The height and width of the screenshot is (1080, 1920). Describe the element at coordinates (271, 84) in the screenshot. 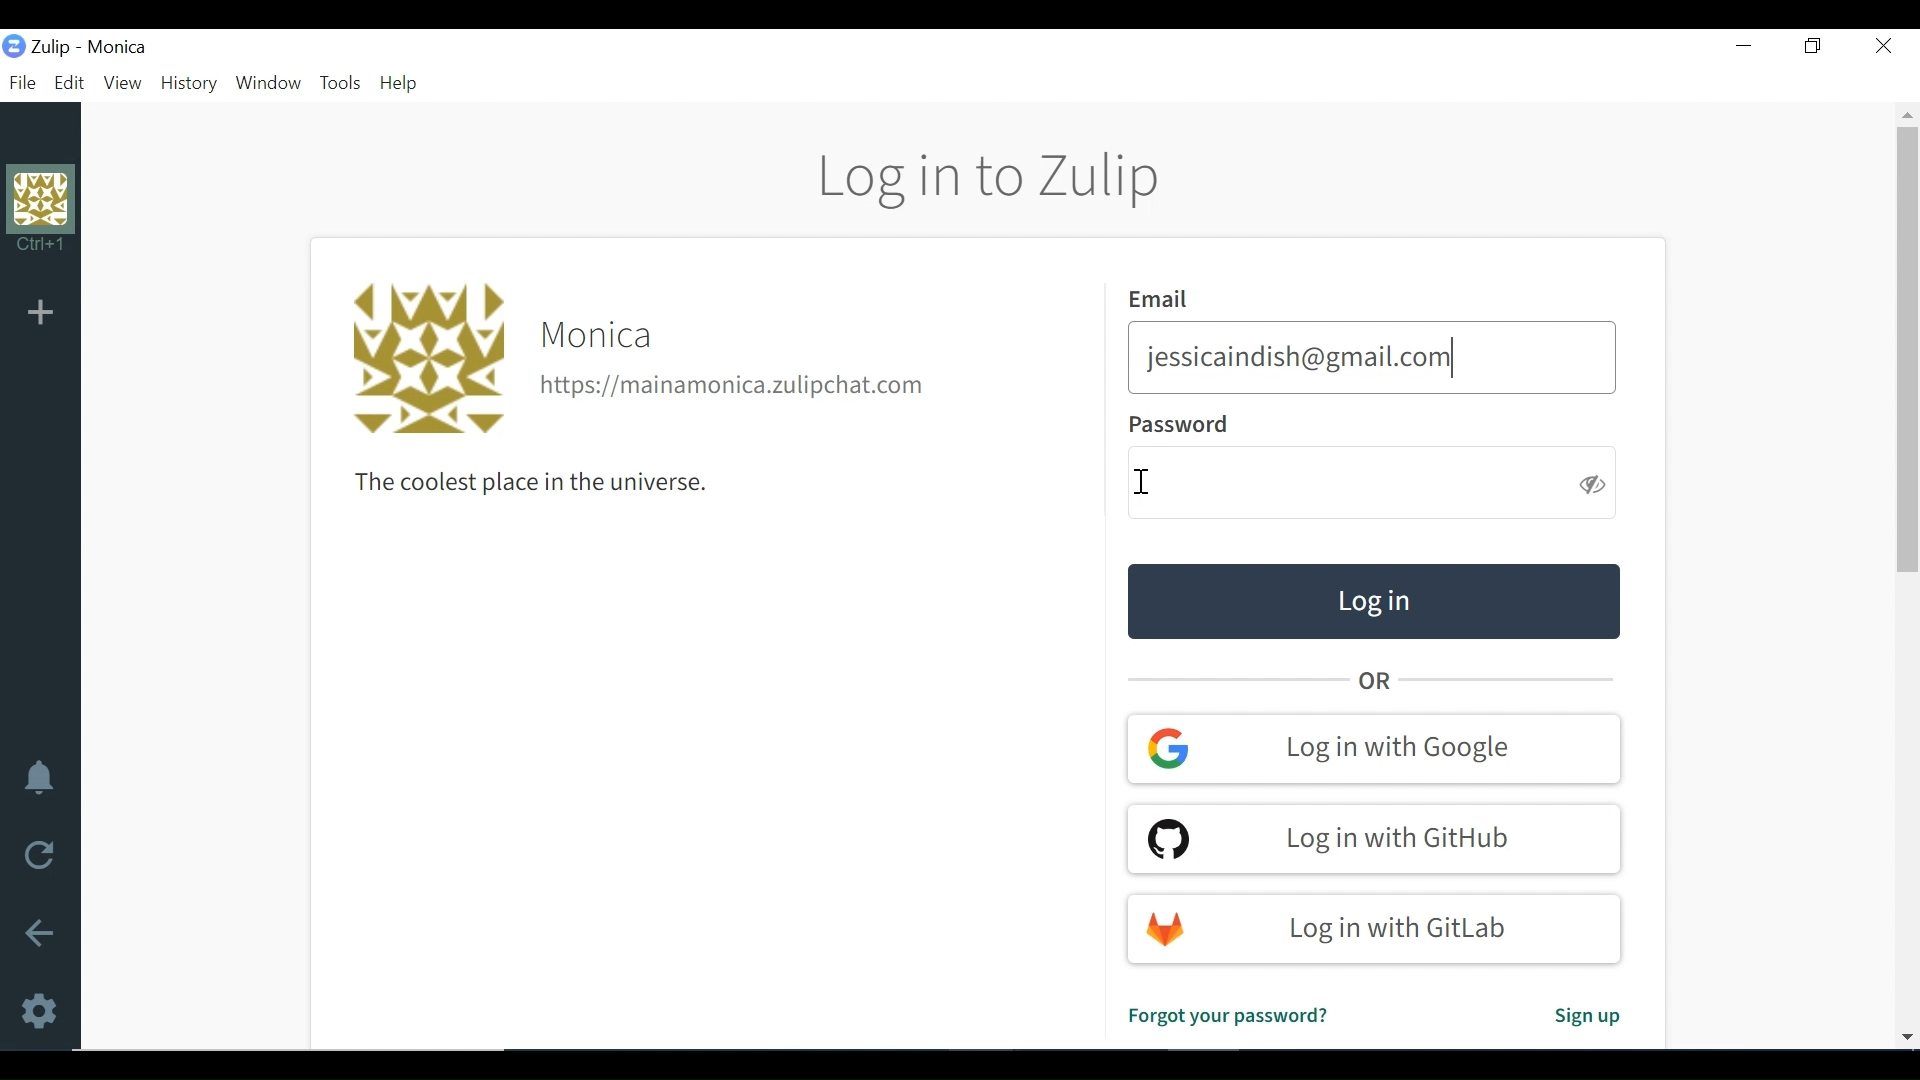

I see `Window` at that location.